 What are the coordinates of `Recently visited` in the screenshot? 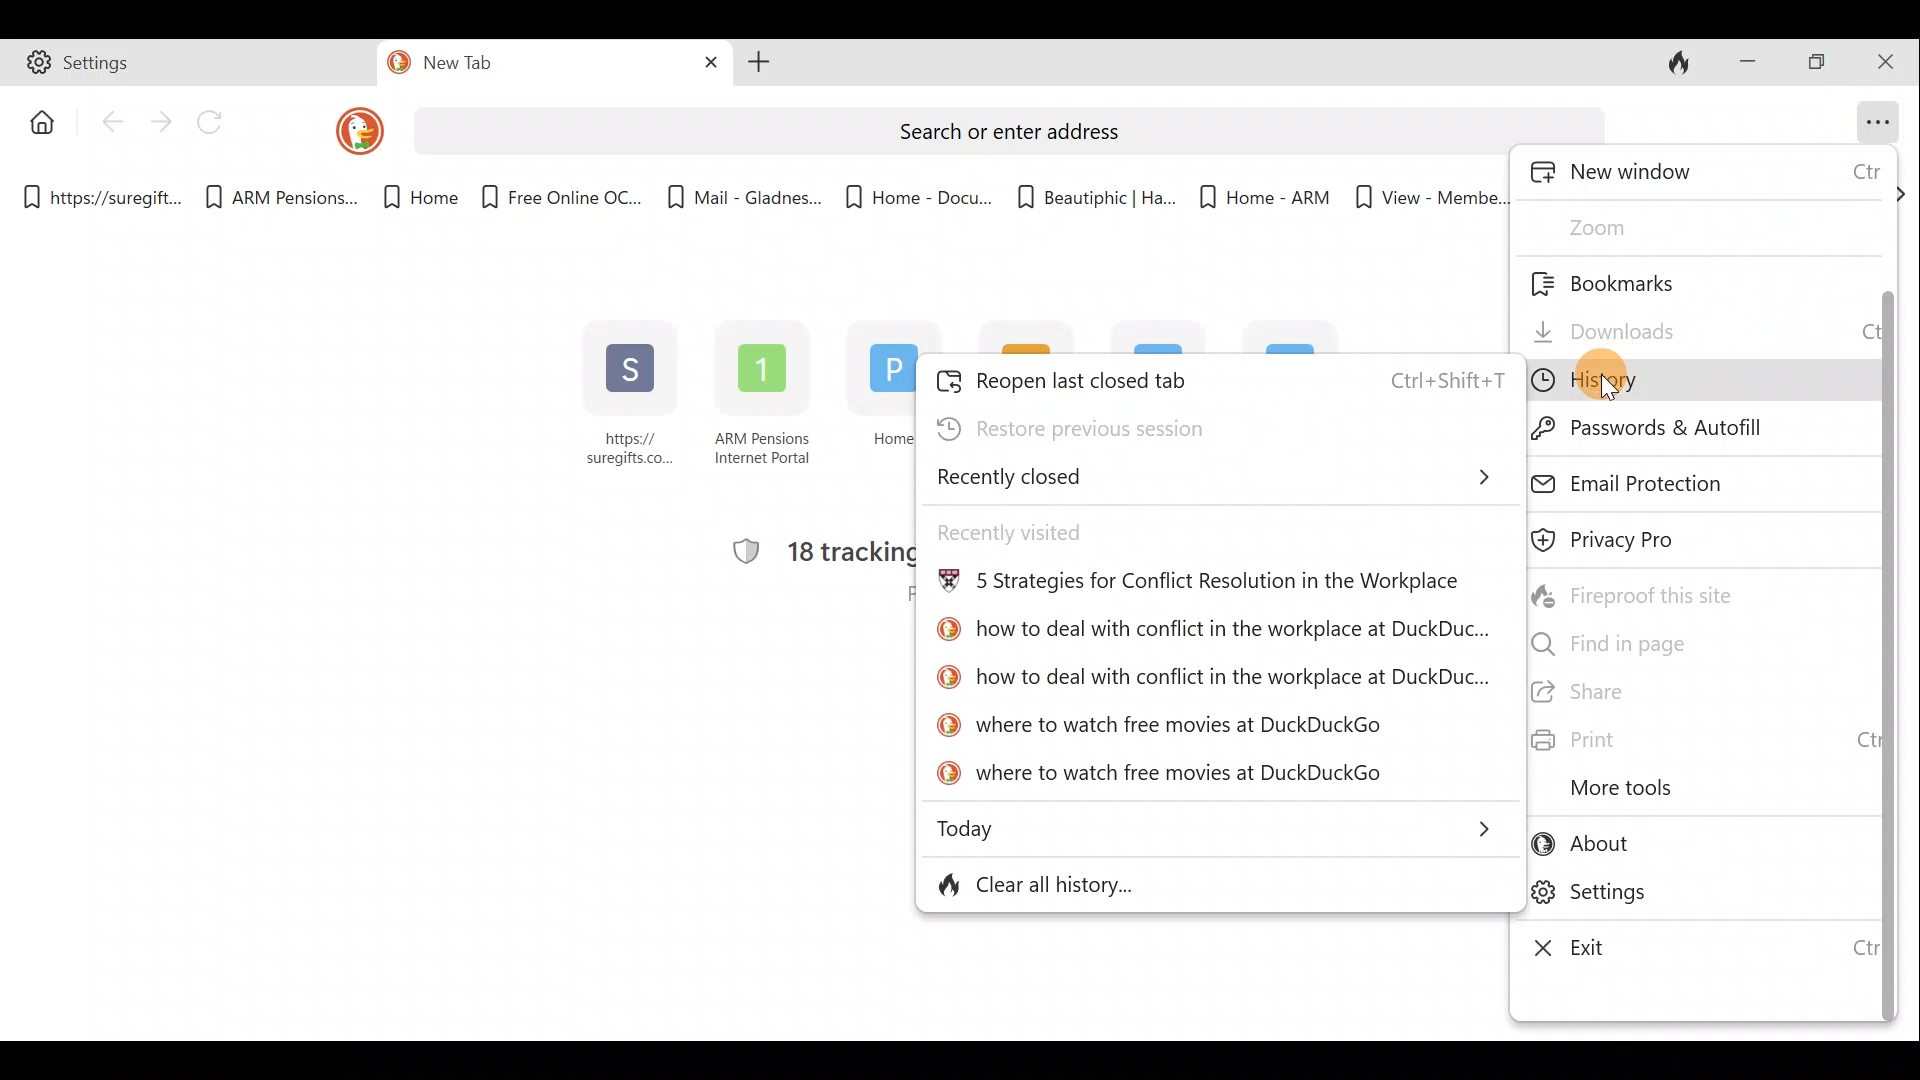 It's located at (1060, 530).